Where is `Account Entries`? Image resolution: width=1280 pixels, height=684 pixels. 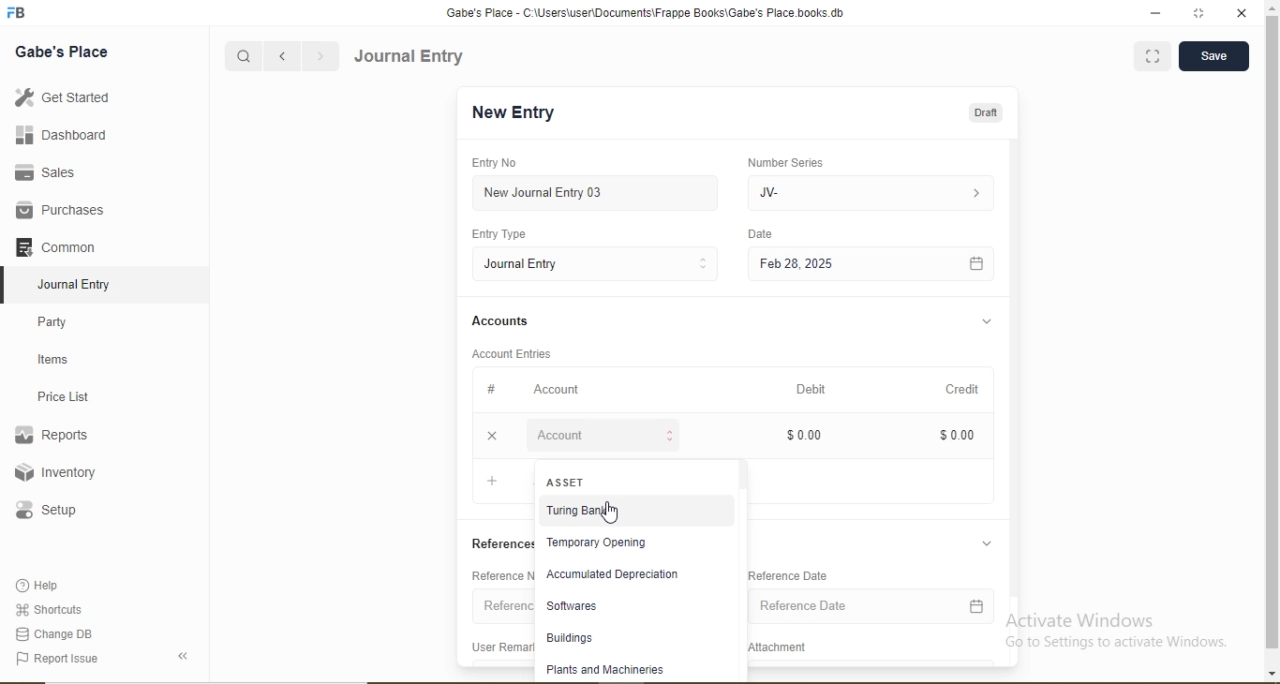
Account Entries is located at coordinates (512, 354).